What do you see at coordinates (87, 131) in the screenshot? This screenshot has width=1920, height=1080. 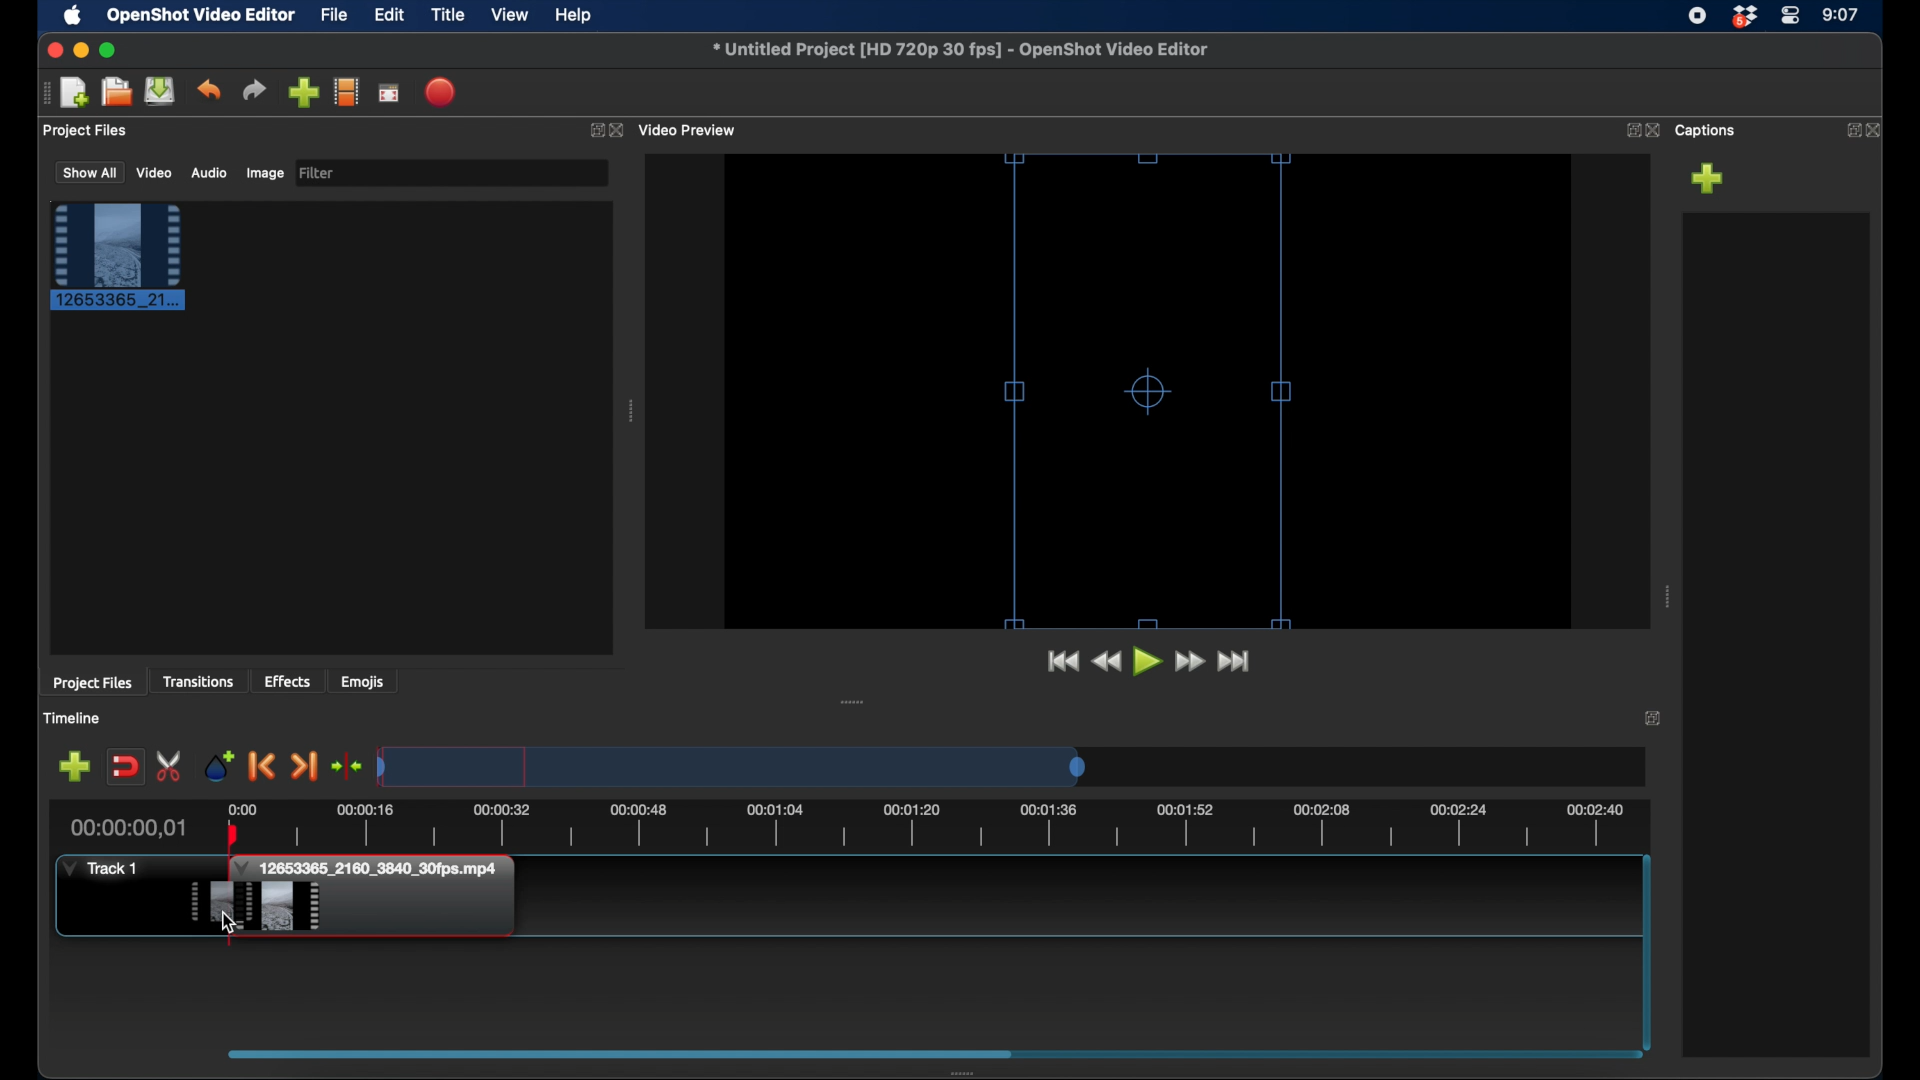 I see `project files` at bounding box center [87, 131].